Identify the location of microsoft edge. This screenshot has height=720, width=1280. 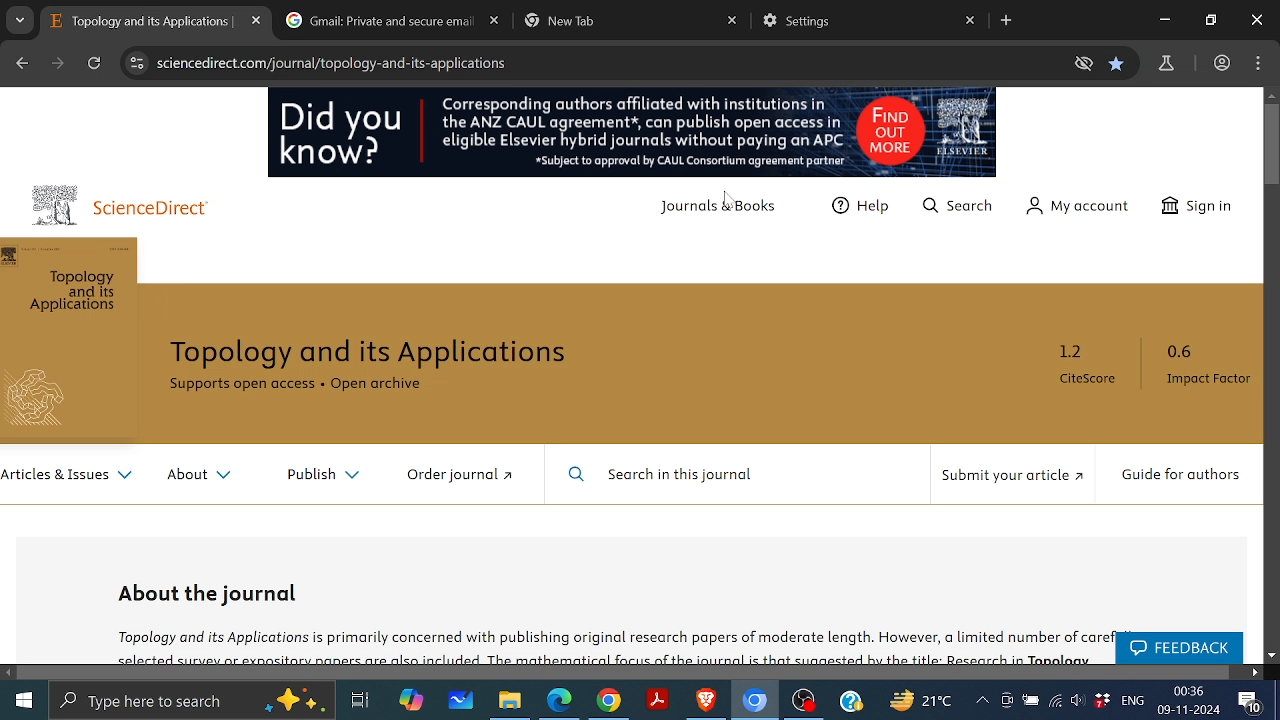
(561, 703).